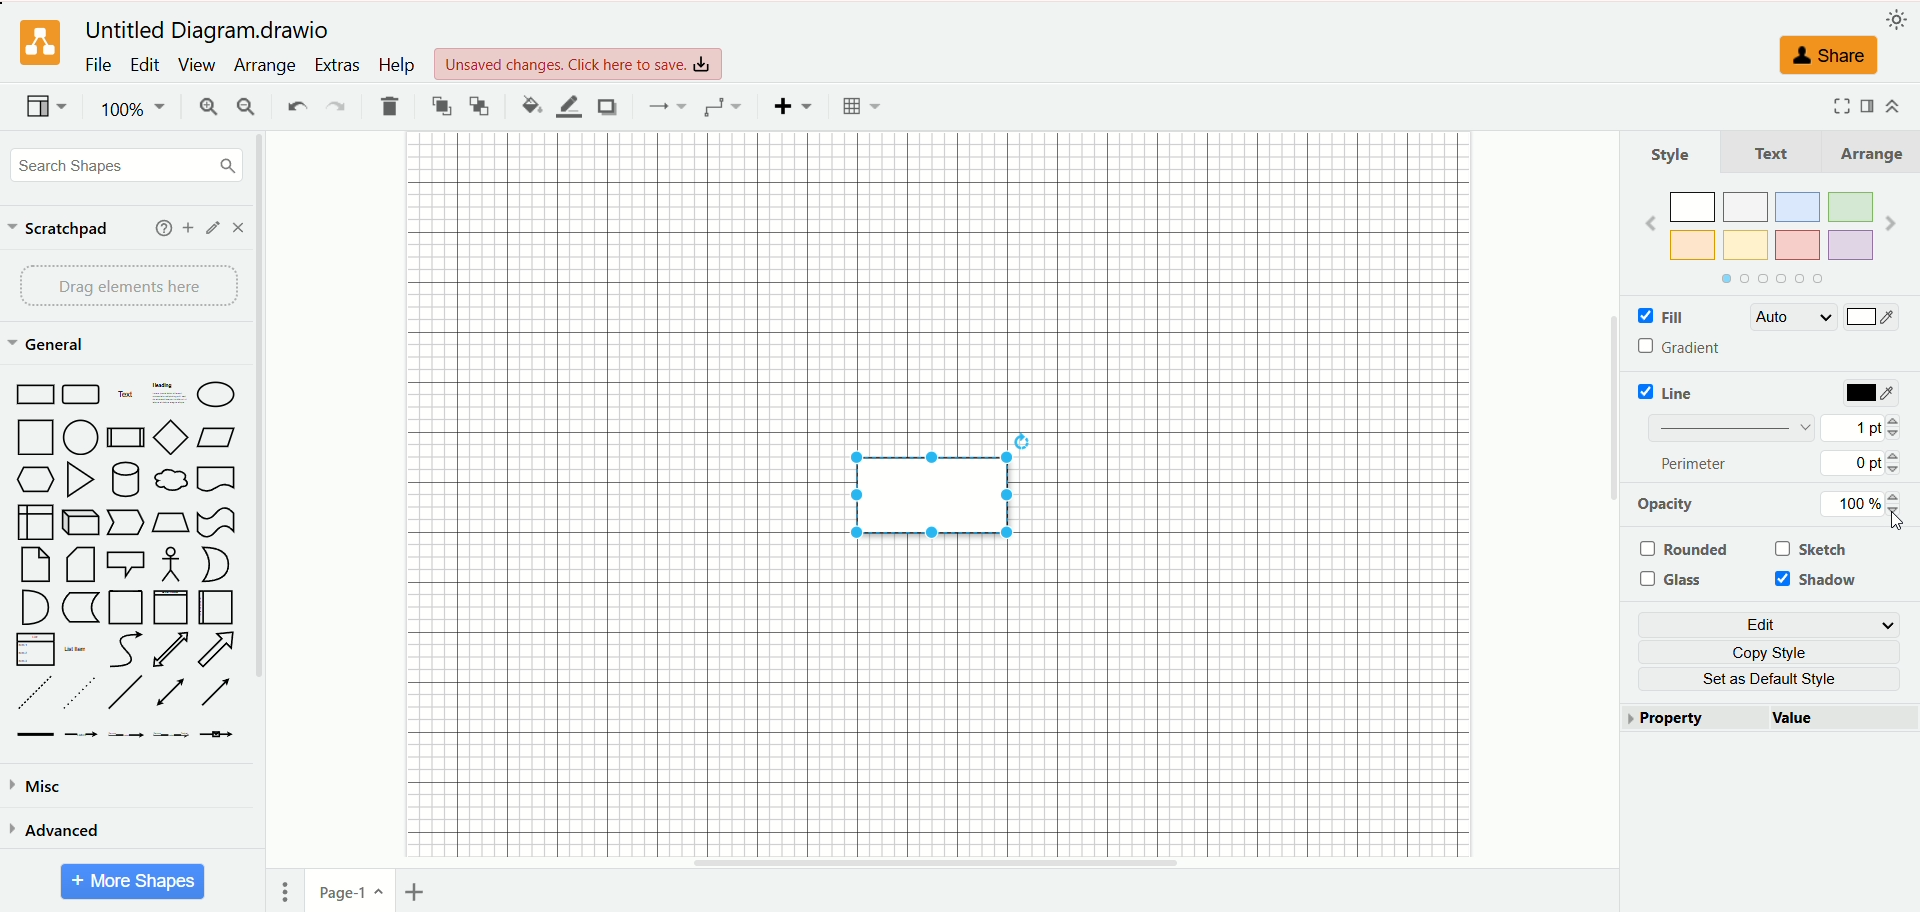 The image size is (1920, 912). What do you see at coordinates (722, 107) in the screenshot?
I see `waypoint` at bounding box center [722, 107].